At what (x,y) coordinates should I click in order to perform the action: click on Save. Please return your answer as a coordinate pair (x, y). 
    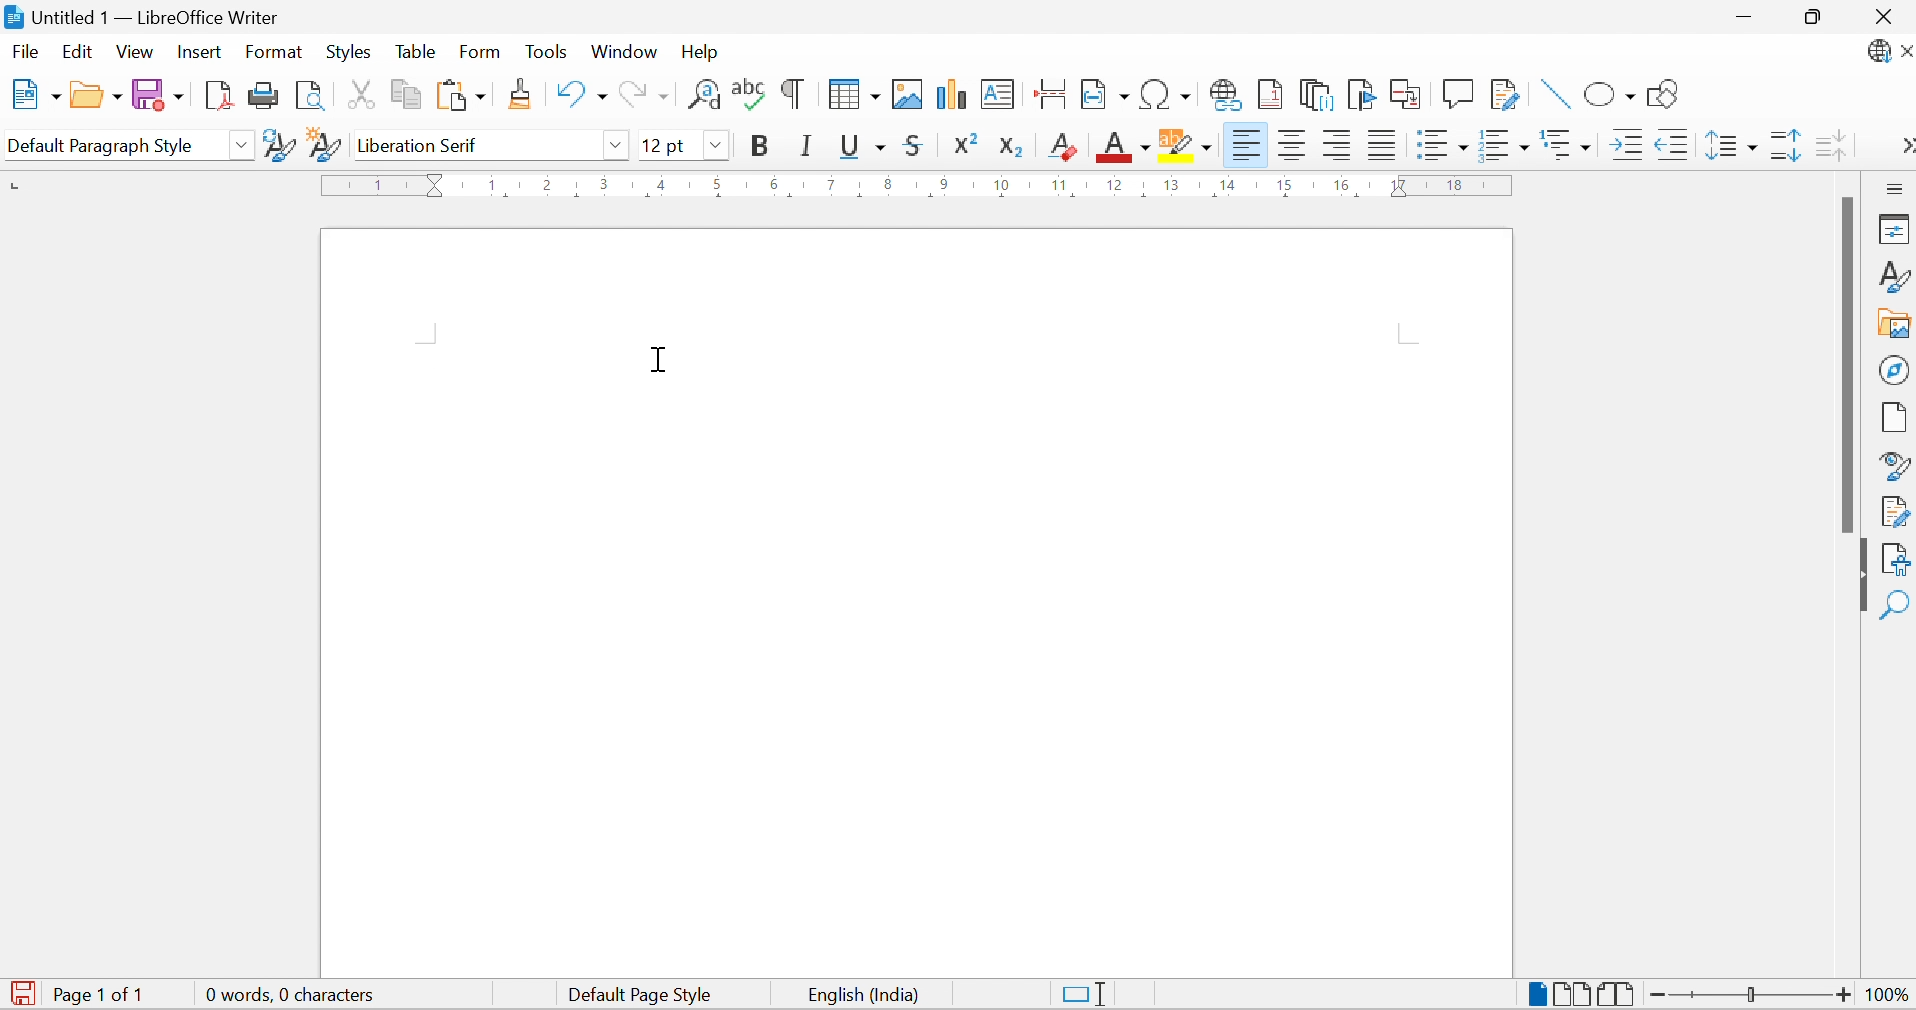
    Looking at the image, I should click on (156, 94).